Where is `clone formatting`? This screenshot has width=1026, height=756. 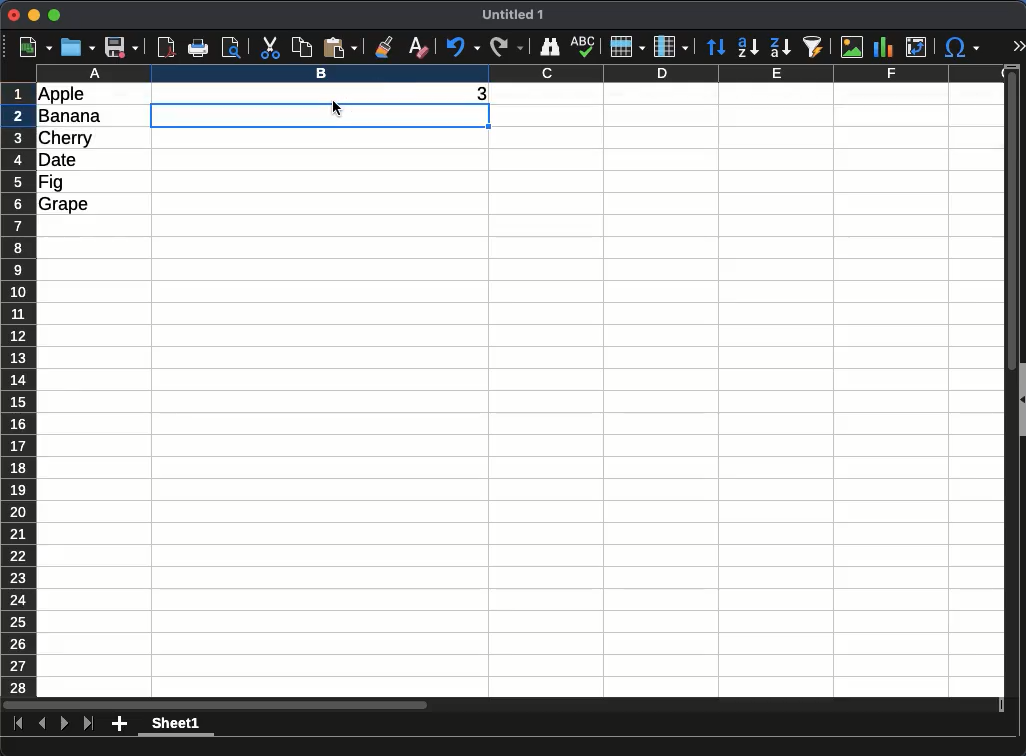
clone formatting is located at coordinates (384, 48).